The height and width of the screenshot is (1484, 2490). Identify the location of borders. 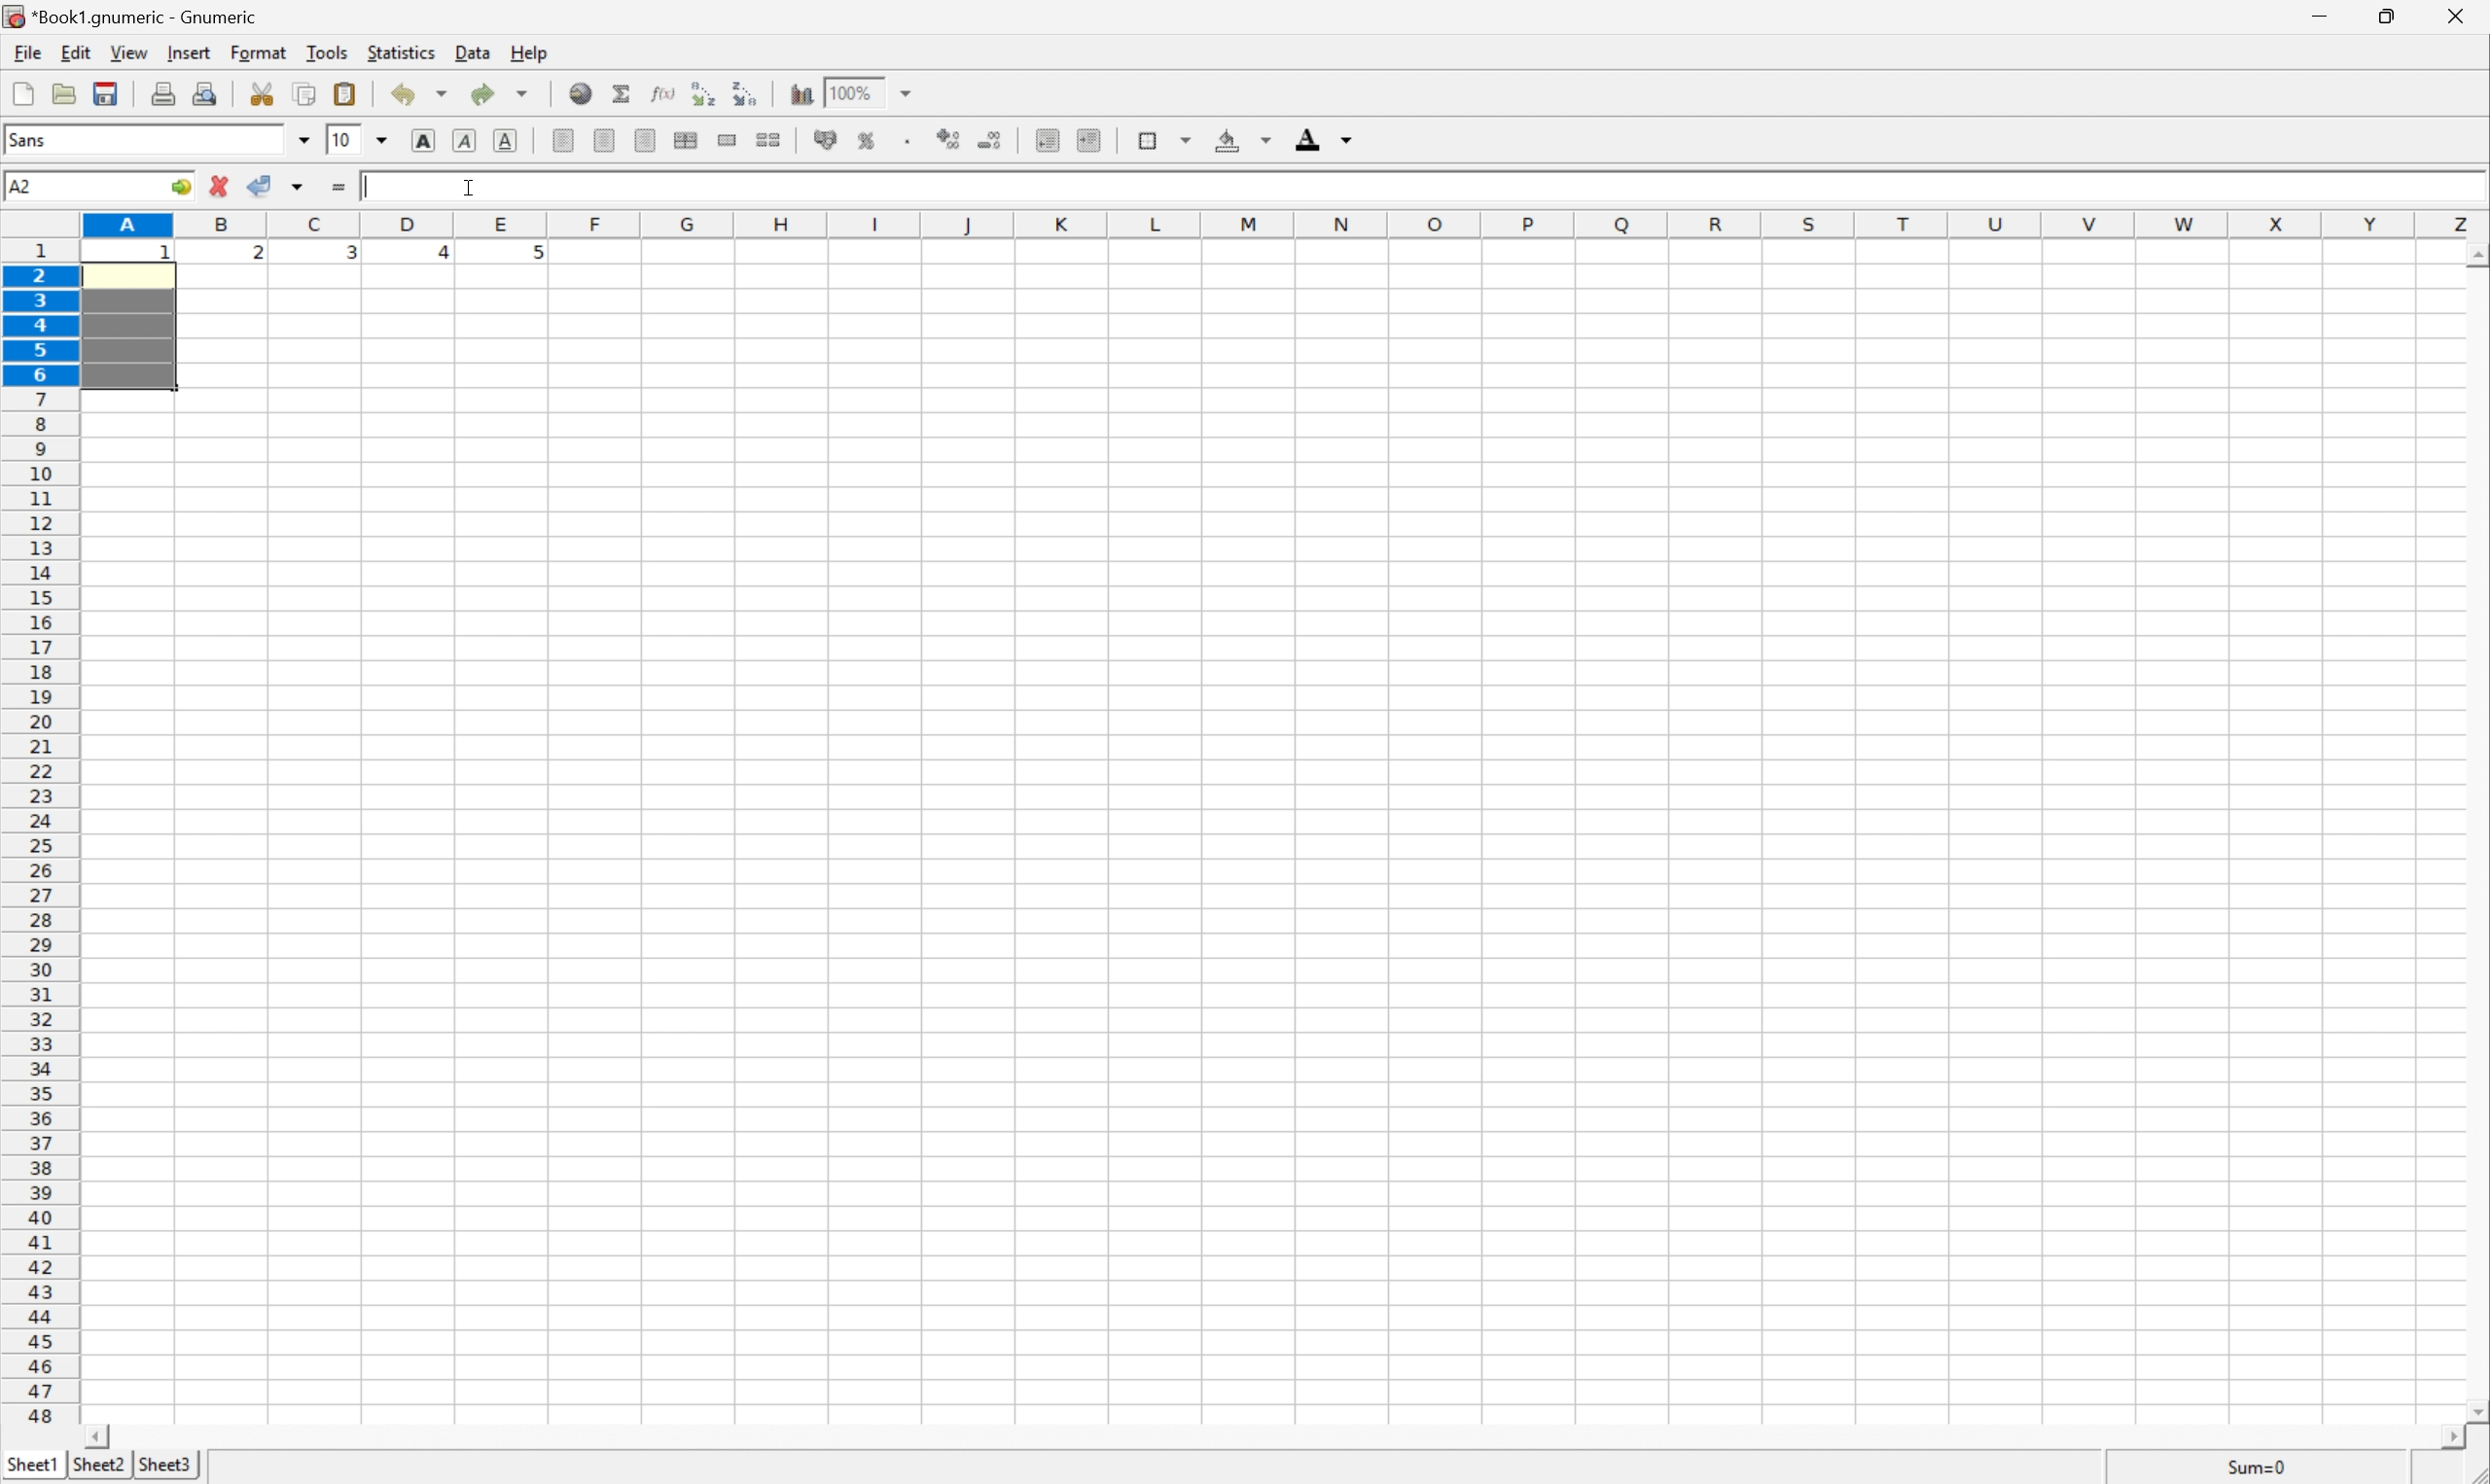
(1166, 137).